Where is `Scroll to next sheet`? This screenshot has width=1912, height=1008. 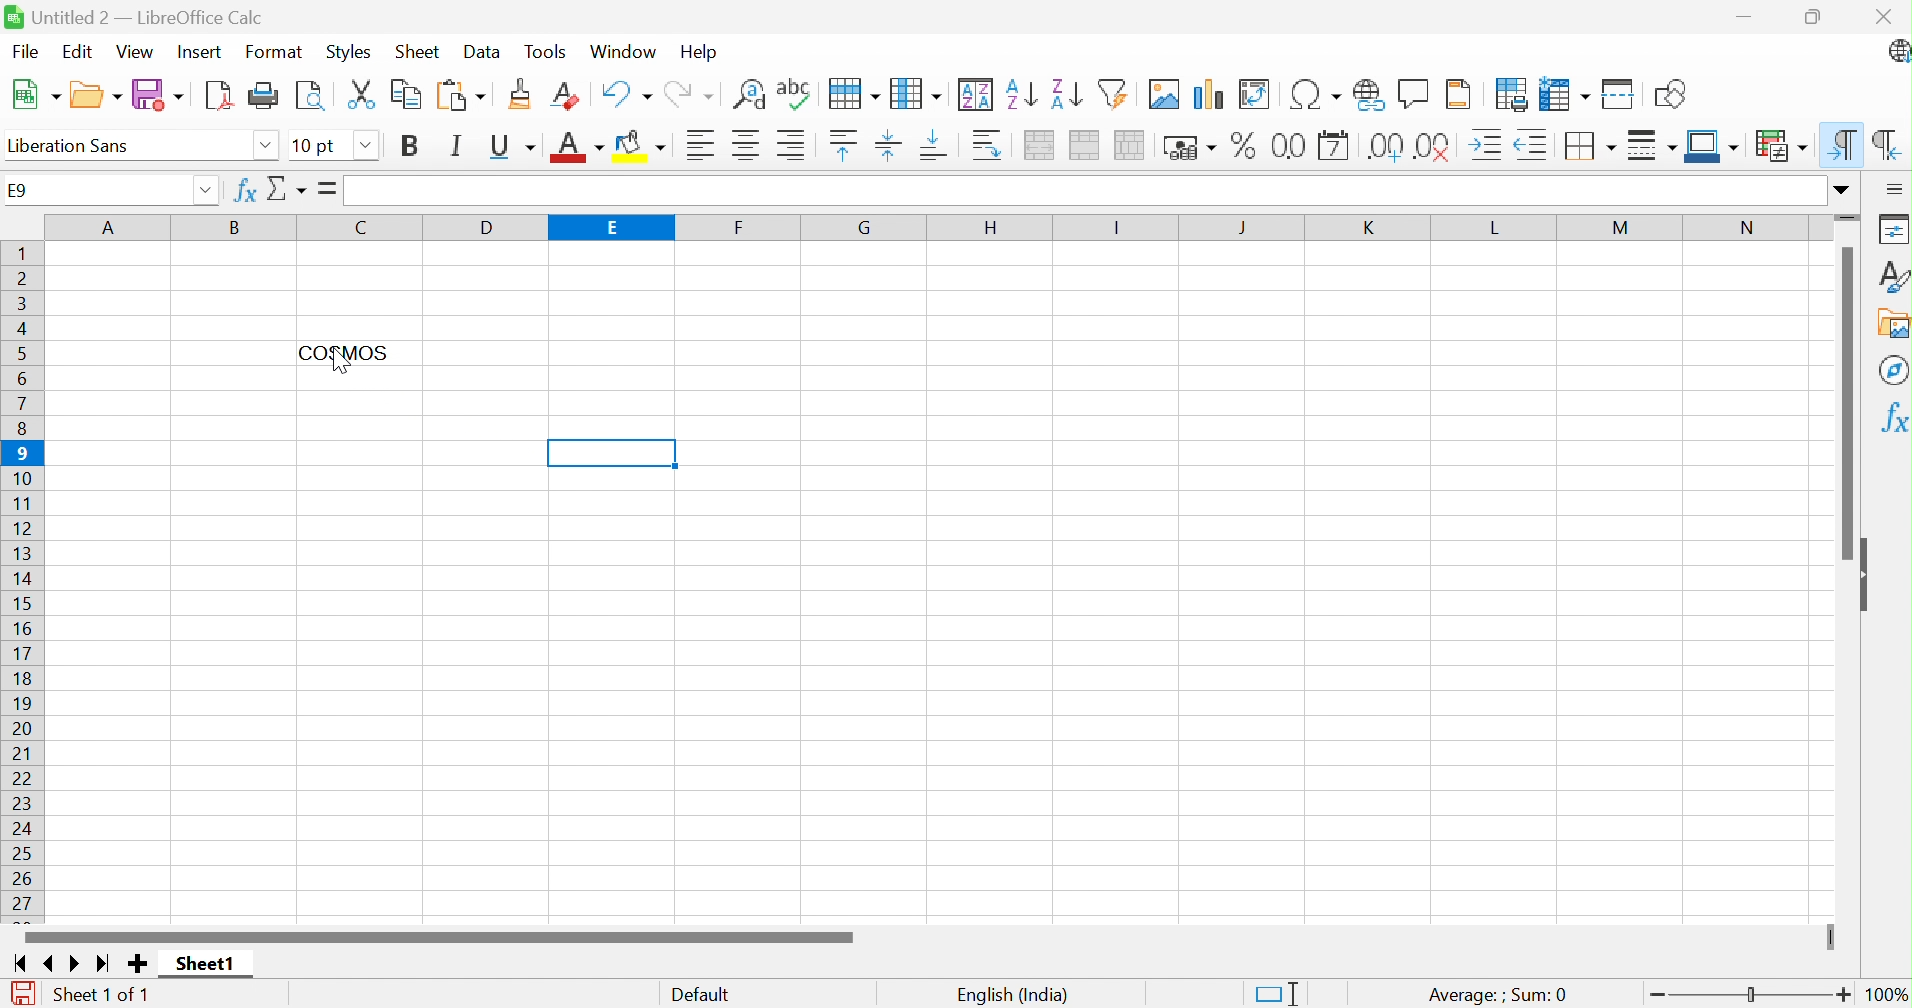
Scroll to next sheet is located at coordinates (79, 964).